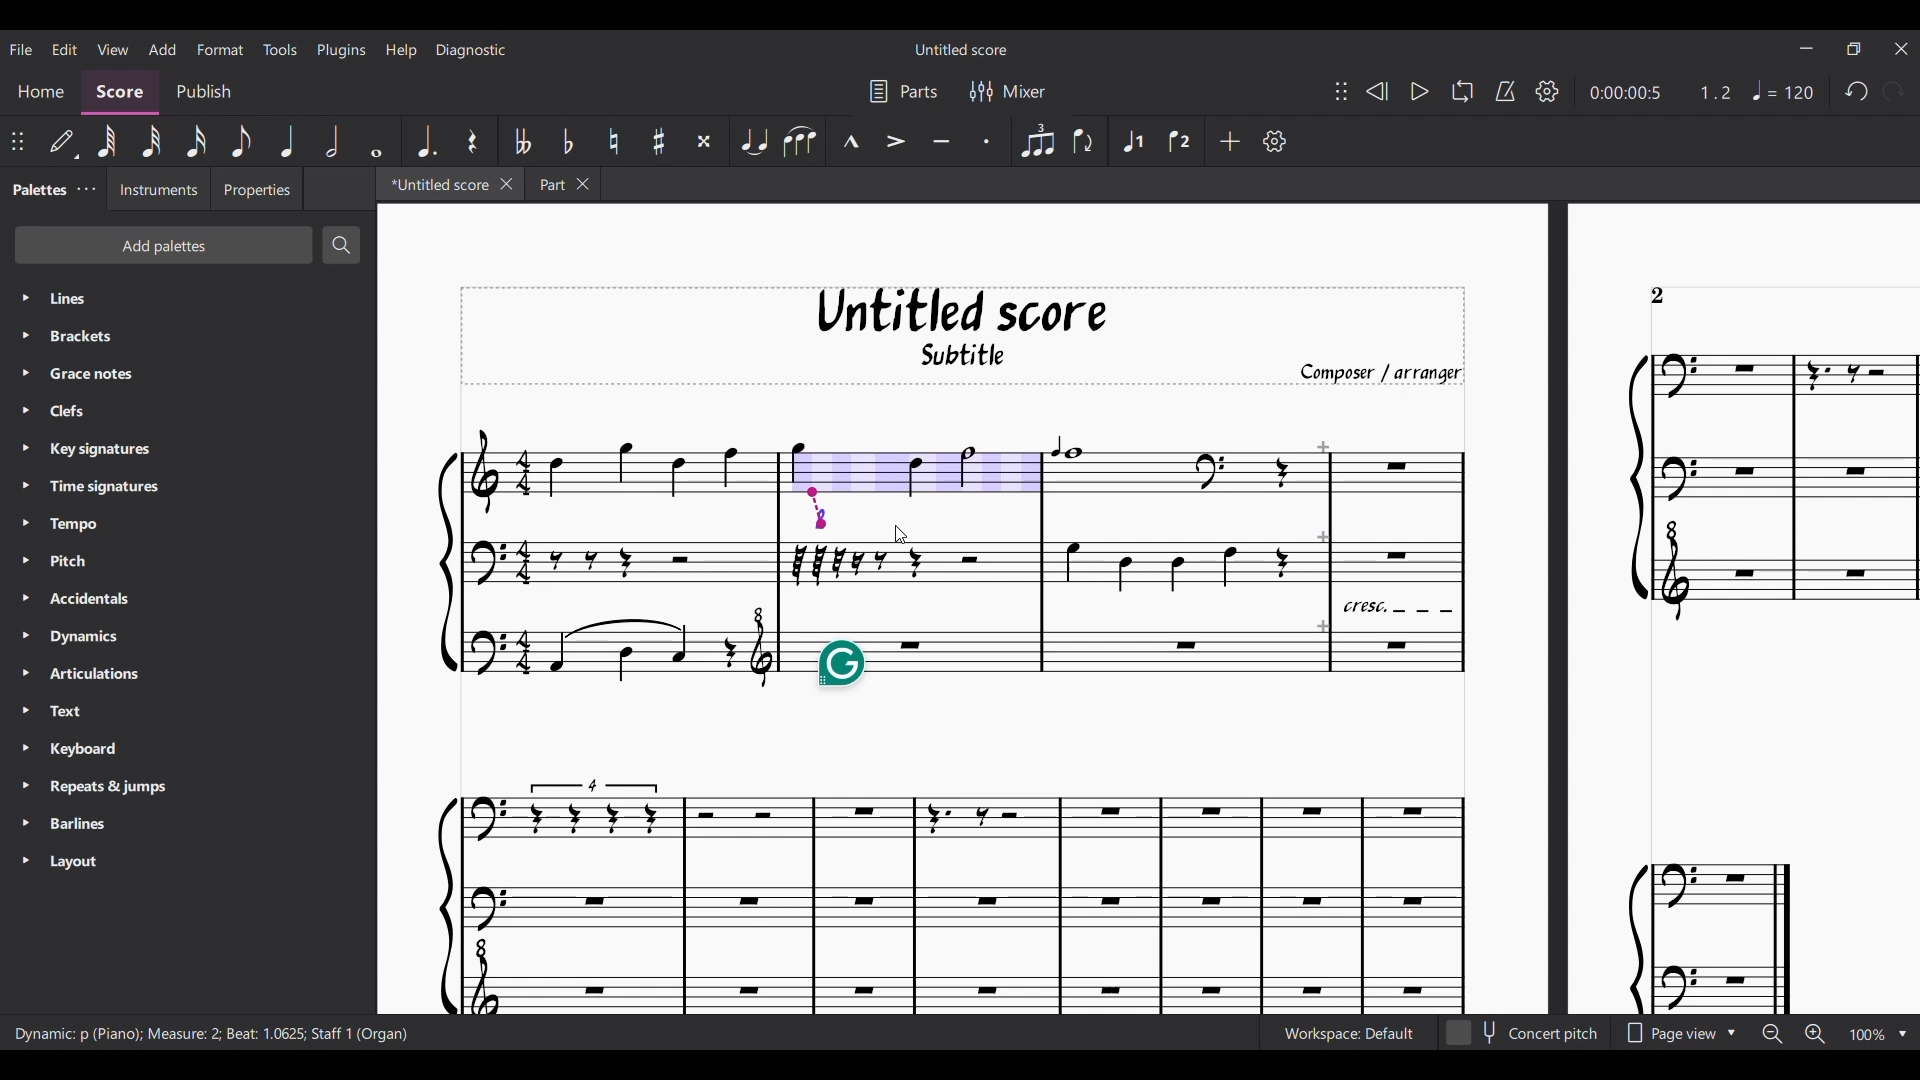 The width and height of the screenshot is (1920, 1080). I want to click on Publish section, so click(202, 92).